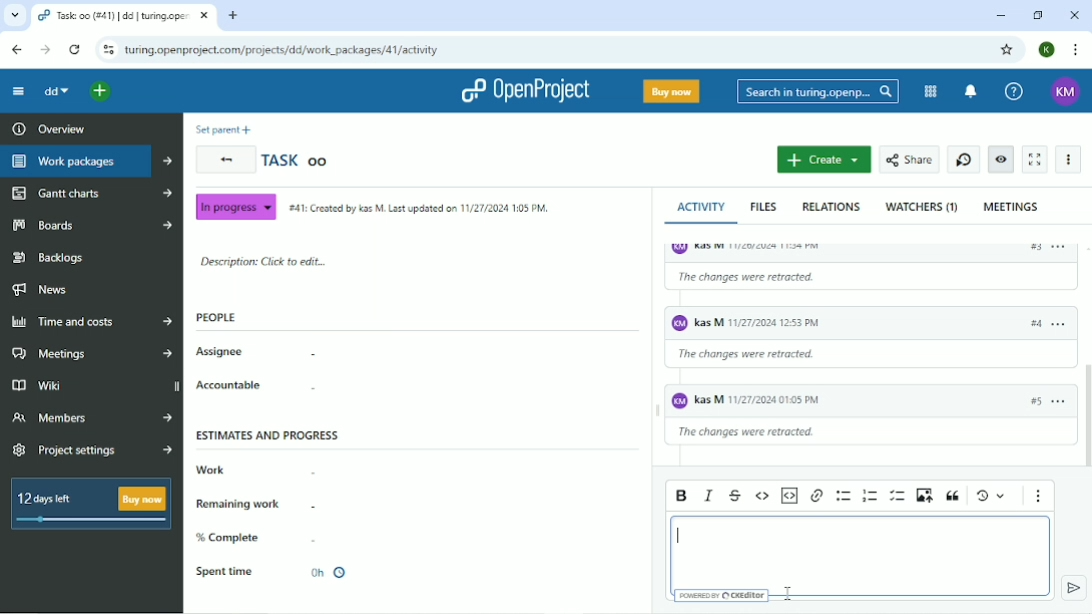  I want to click on Close, so click(1074, 15).